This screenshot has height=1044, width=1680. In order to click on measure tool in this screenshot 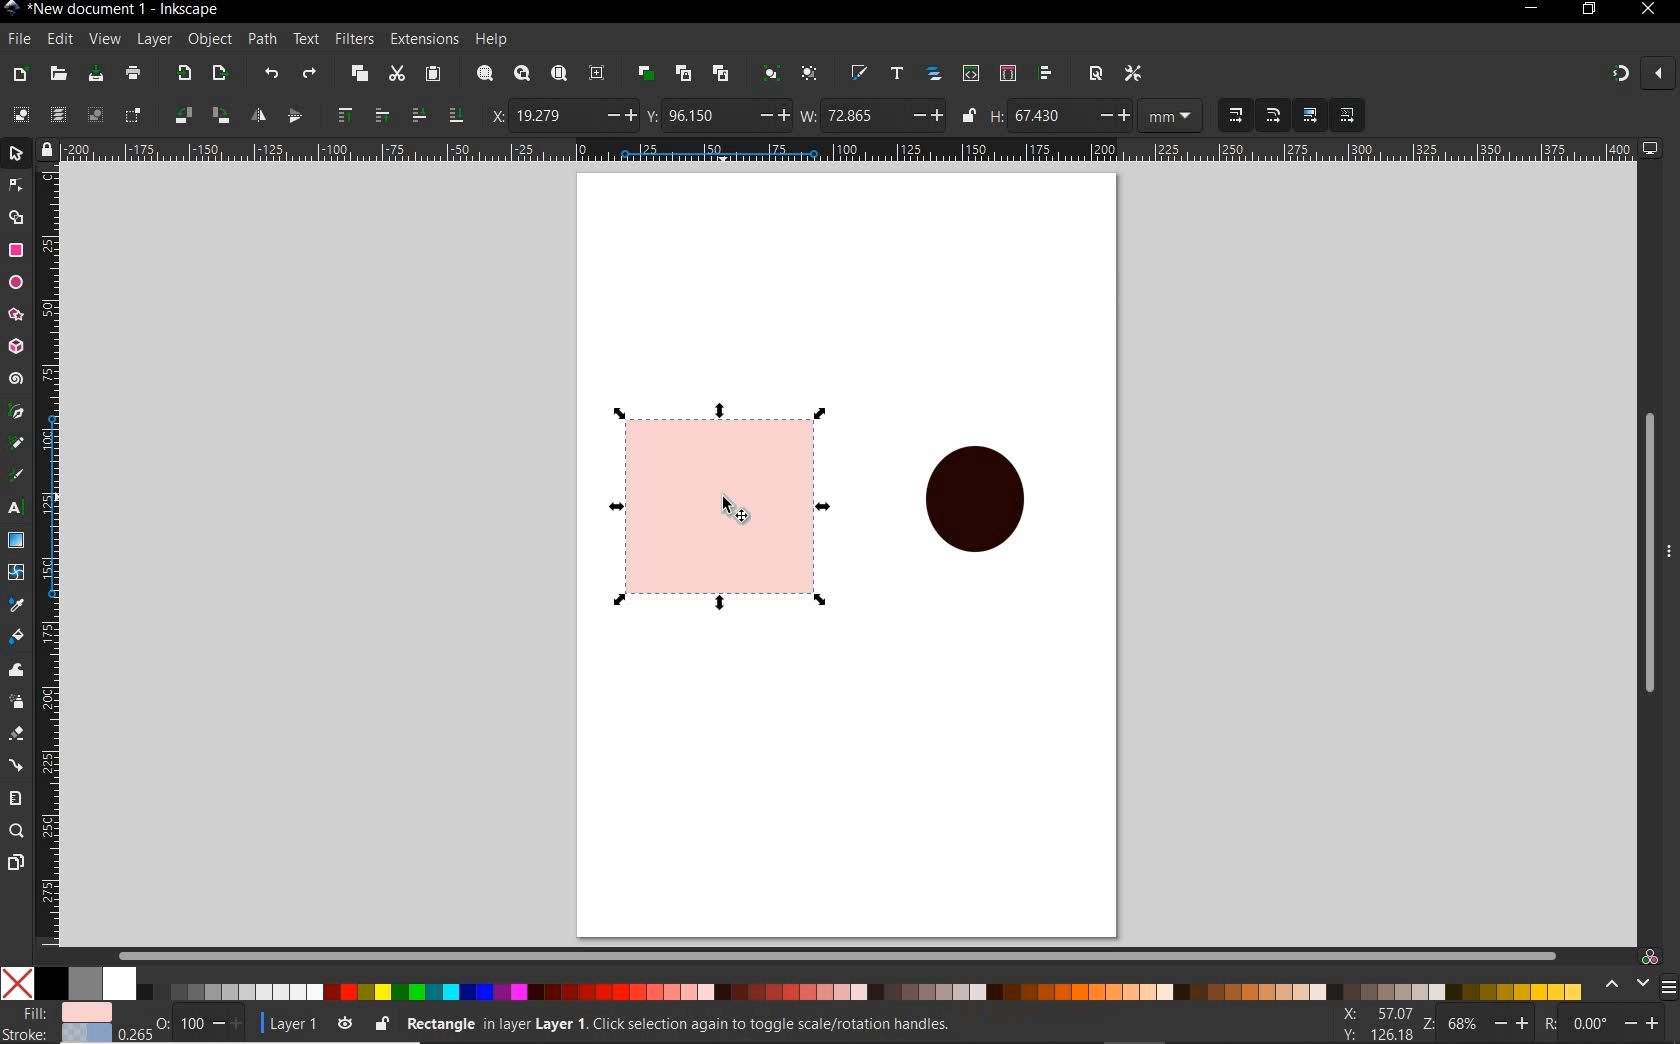, I will do `click(15, 799)`.